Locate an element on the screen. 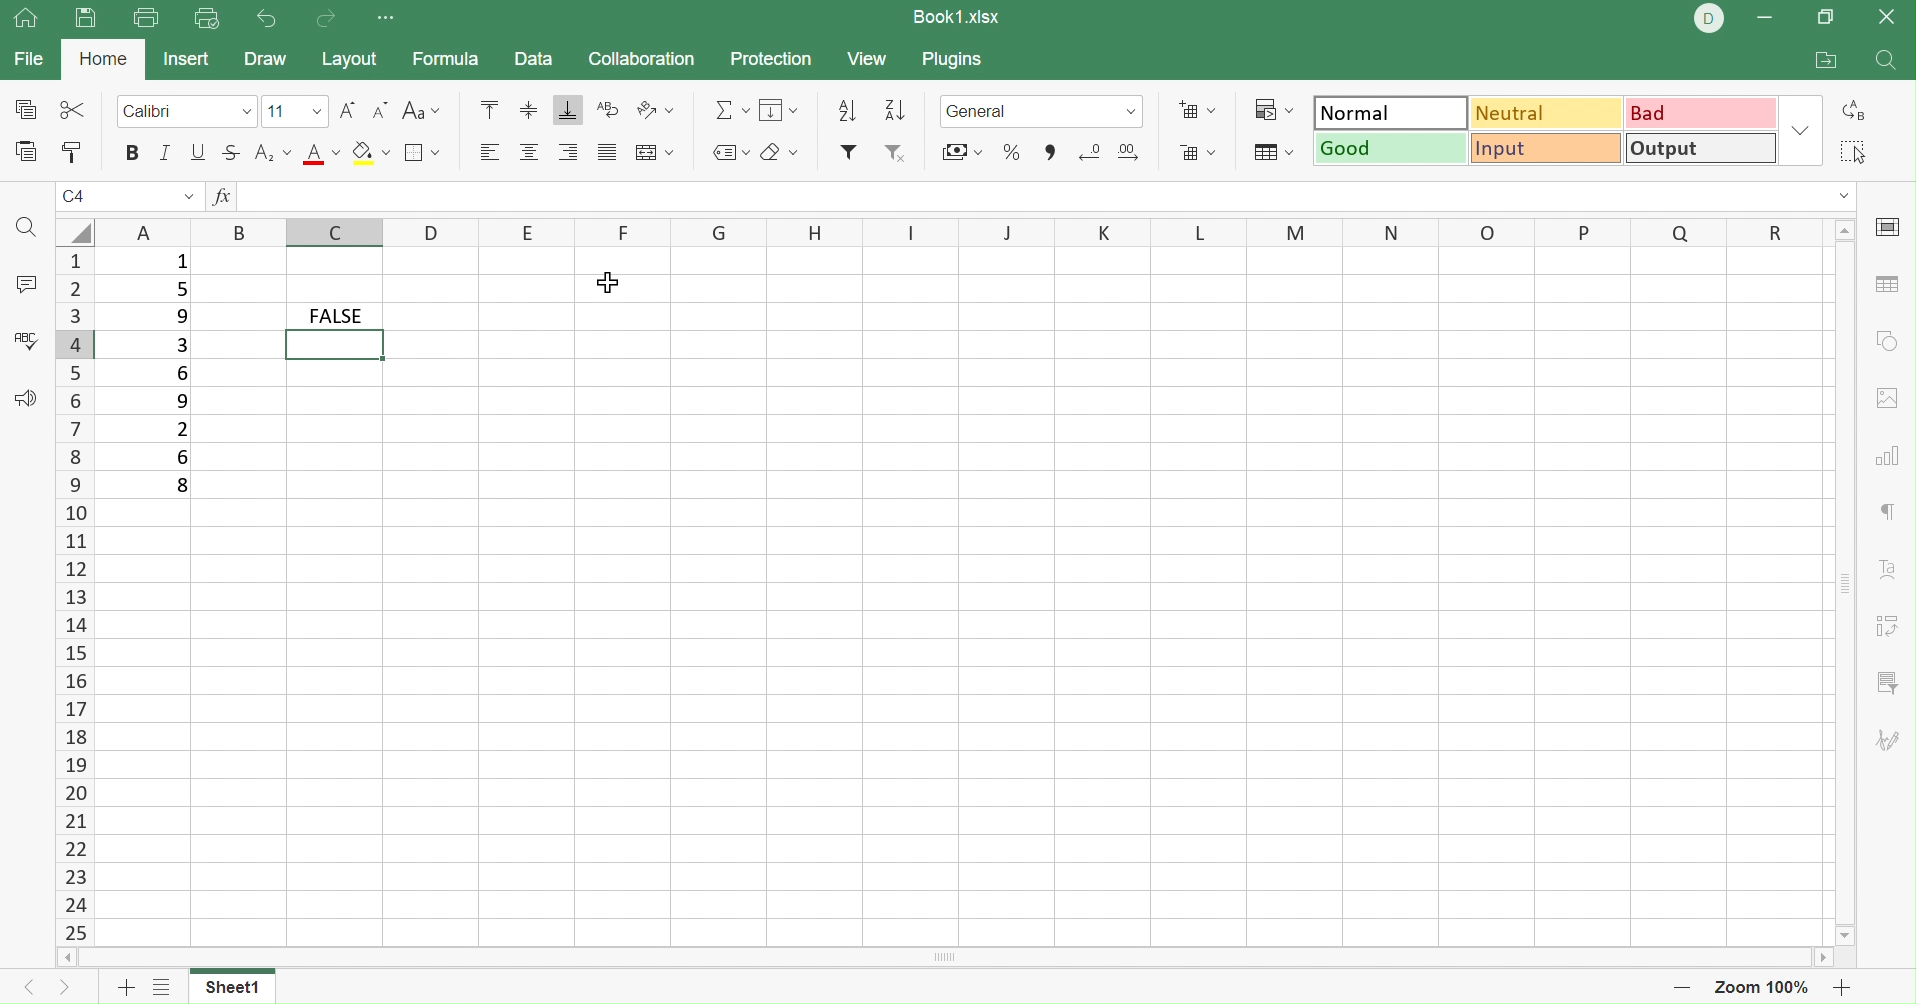 This screenshot has width=1916, height=1004. 8 is located at coordinates (182, 489).